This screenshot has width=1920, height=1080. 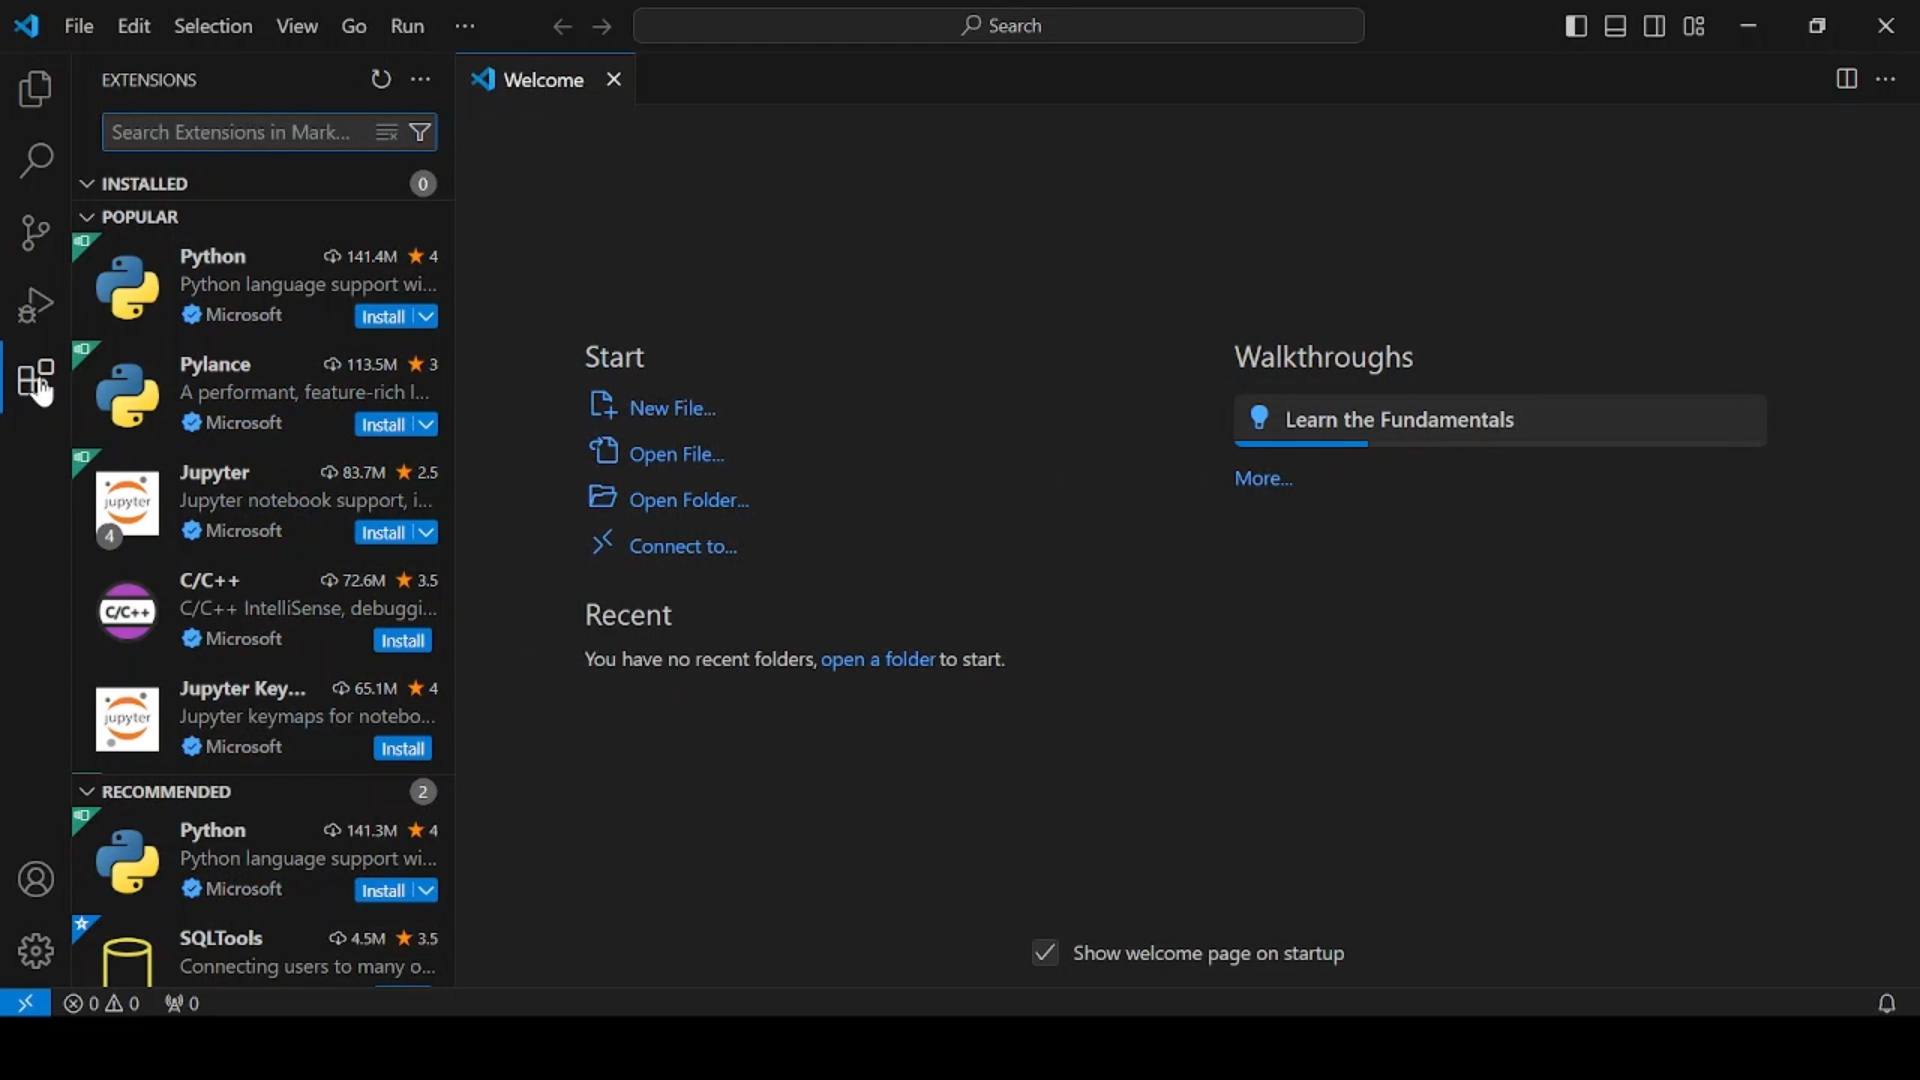 What do you see at coordinates (1615, 27) in the screenshot?
I see `toggle panel` at bounding box center [1615, 27].